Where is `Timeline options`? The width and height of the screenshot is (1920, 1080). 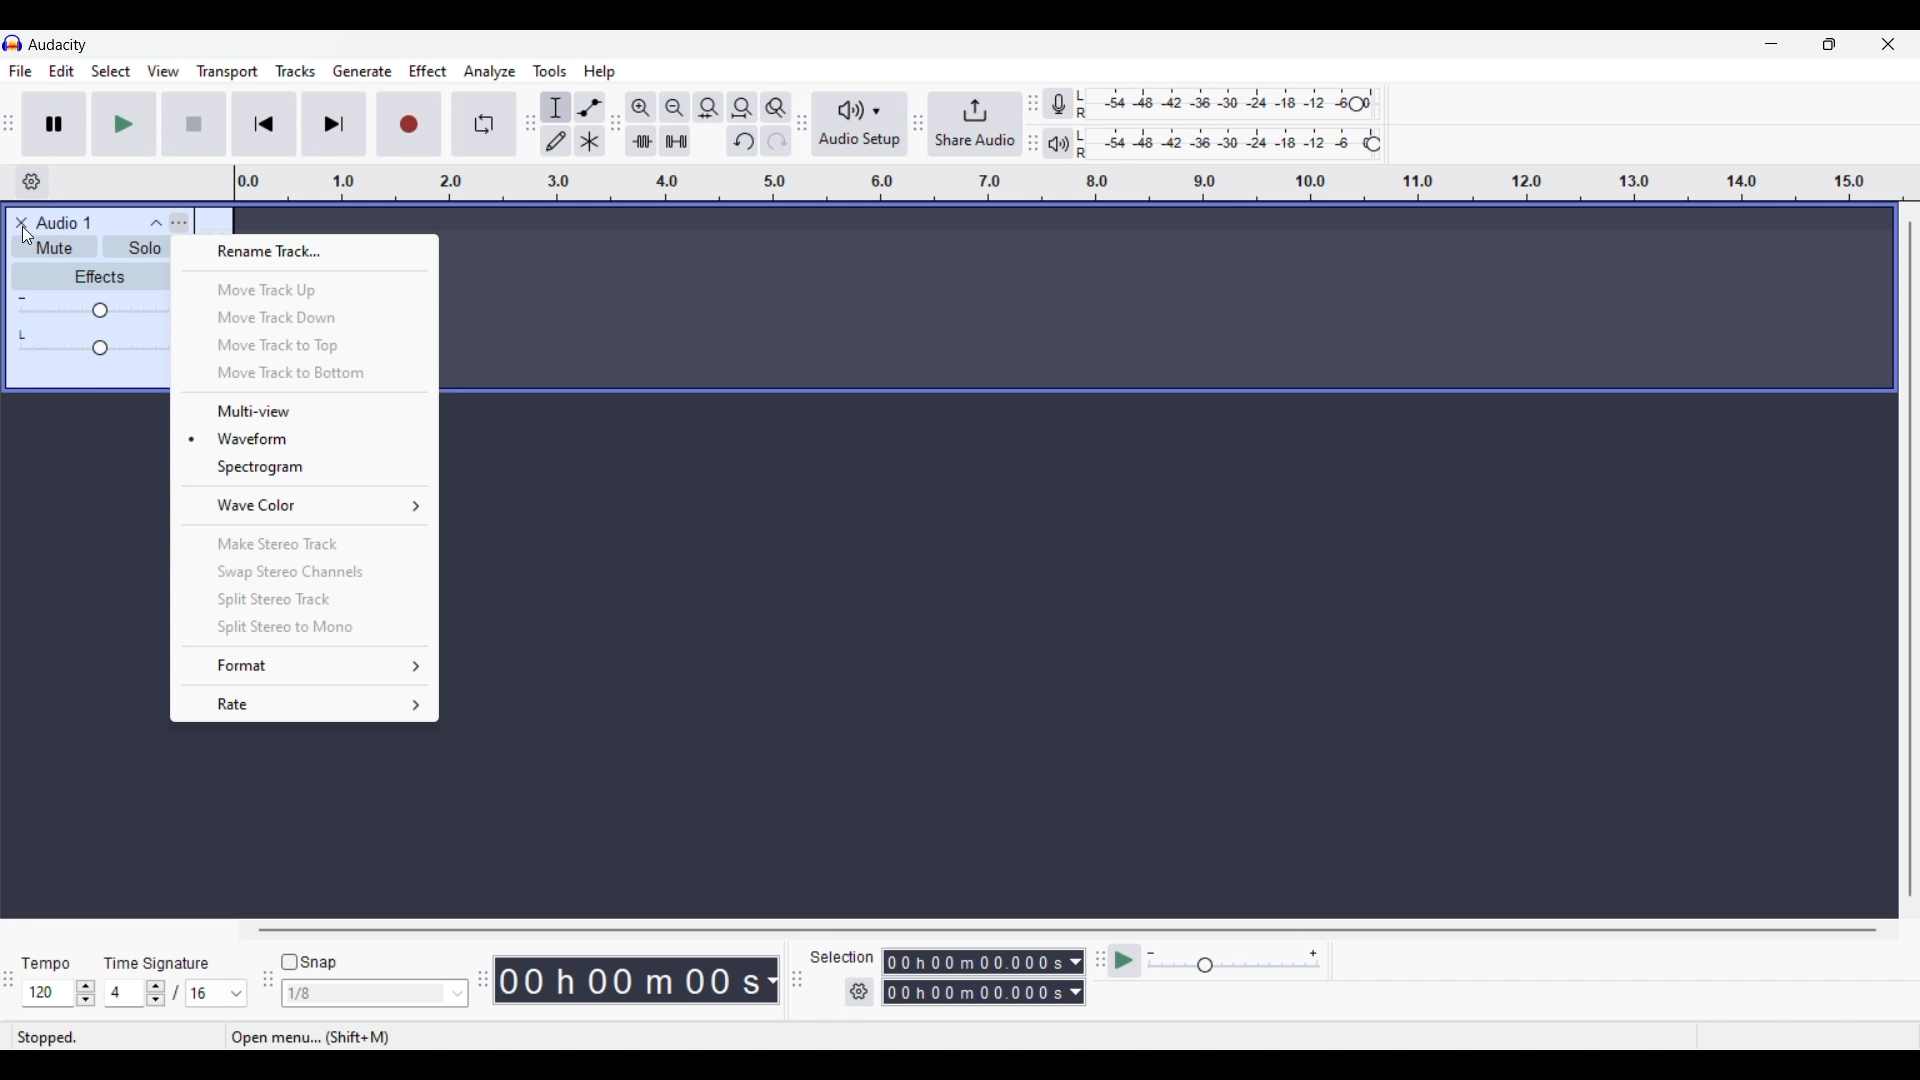 Timeline options is located at coordinates (31, 182).